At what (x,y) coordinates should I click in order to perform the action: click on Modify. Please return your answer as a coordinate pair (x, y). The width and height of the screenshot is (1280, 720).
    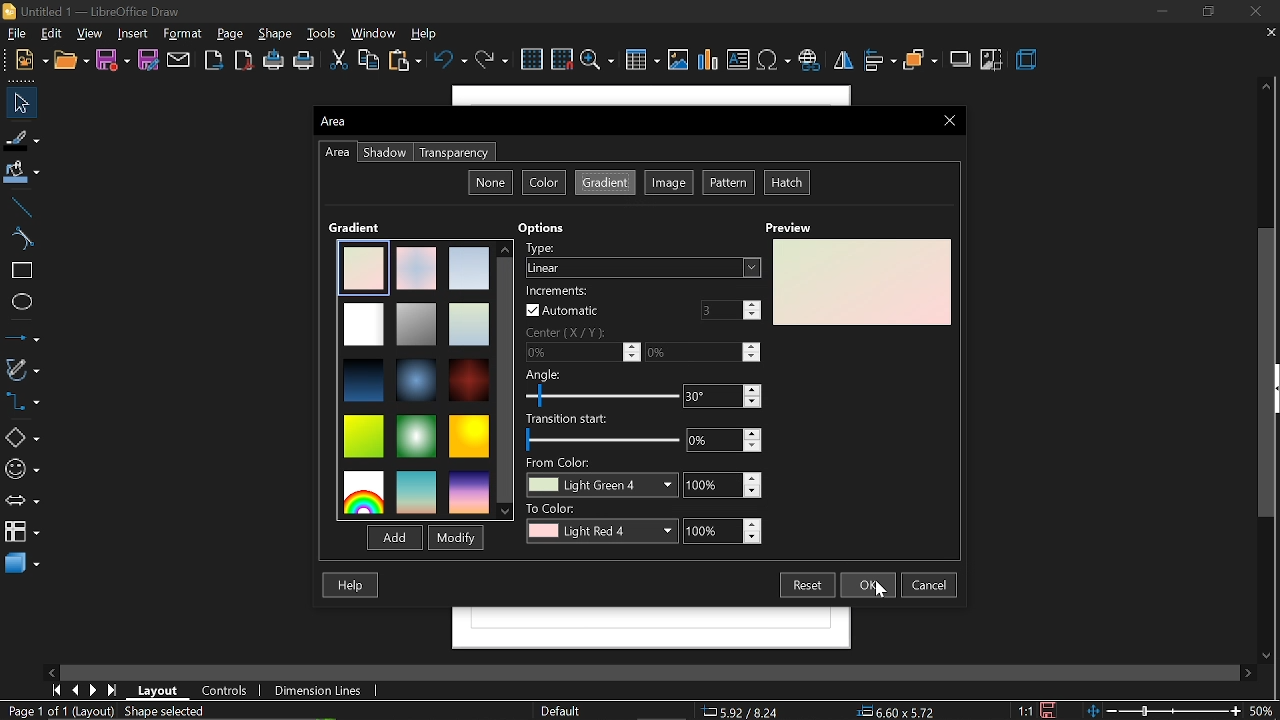
    Looking at the image, I should click on (454, 538).